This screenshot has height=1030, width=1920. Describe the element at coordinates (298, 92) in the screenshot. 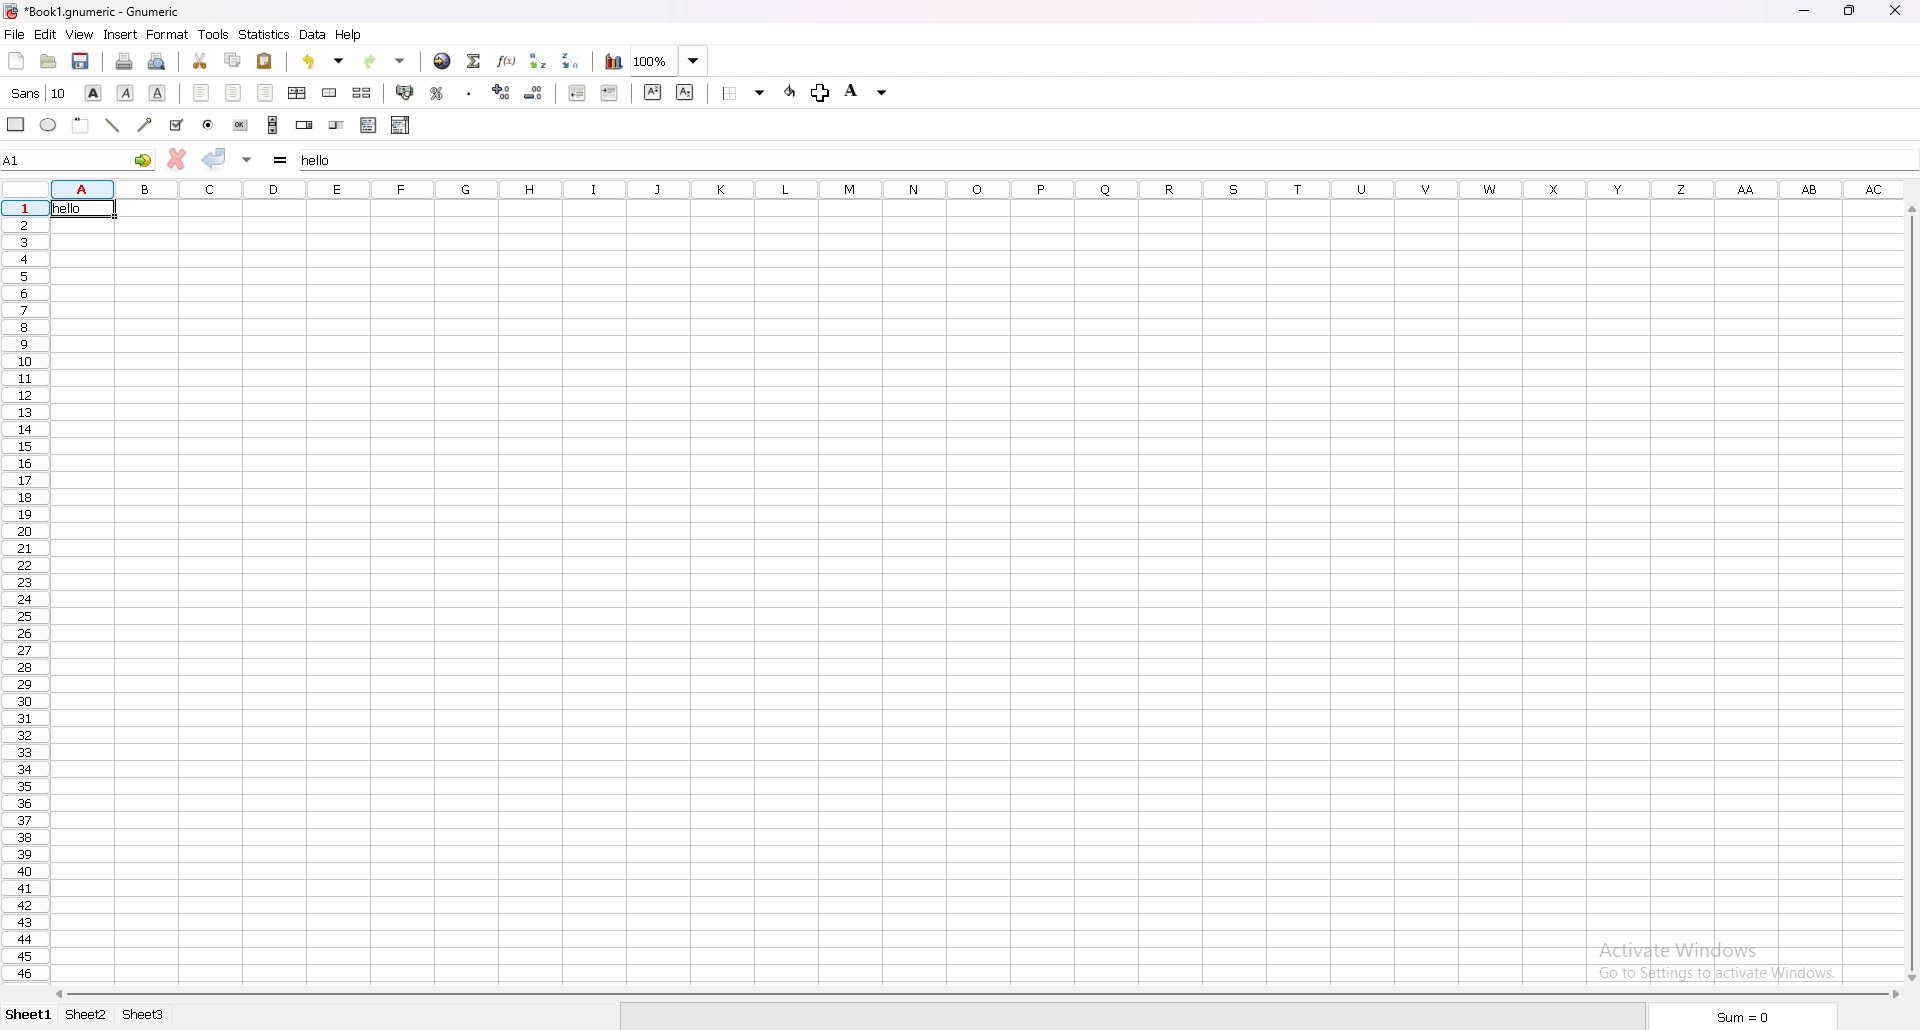

I see `centre horizontally` at that location.